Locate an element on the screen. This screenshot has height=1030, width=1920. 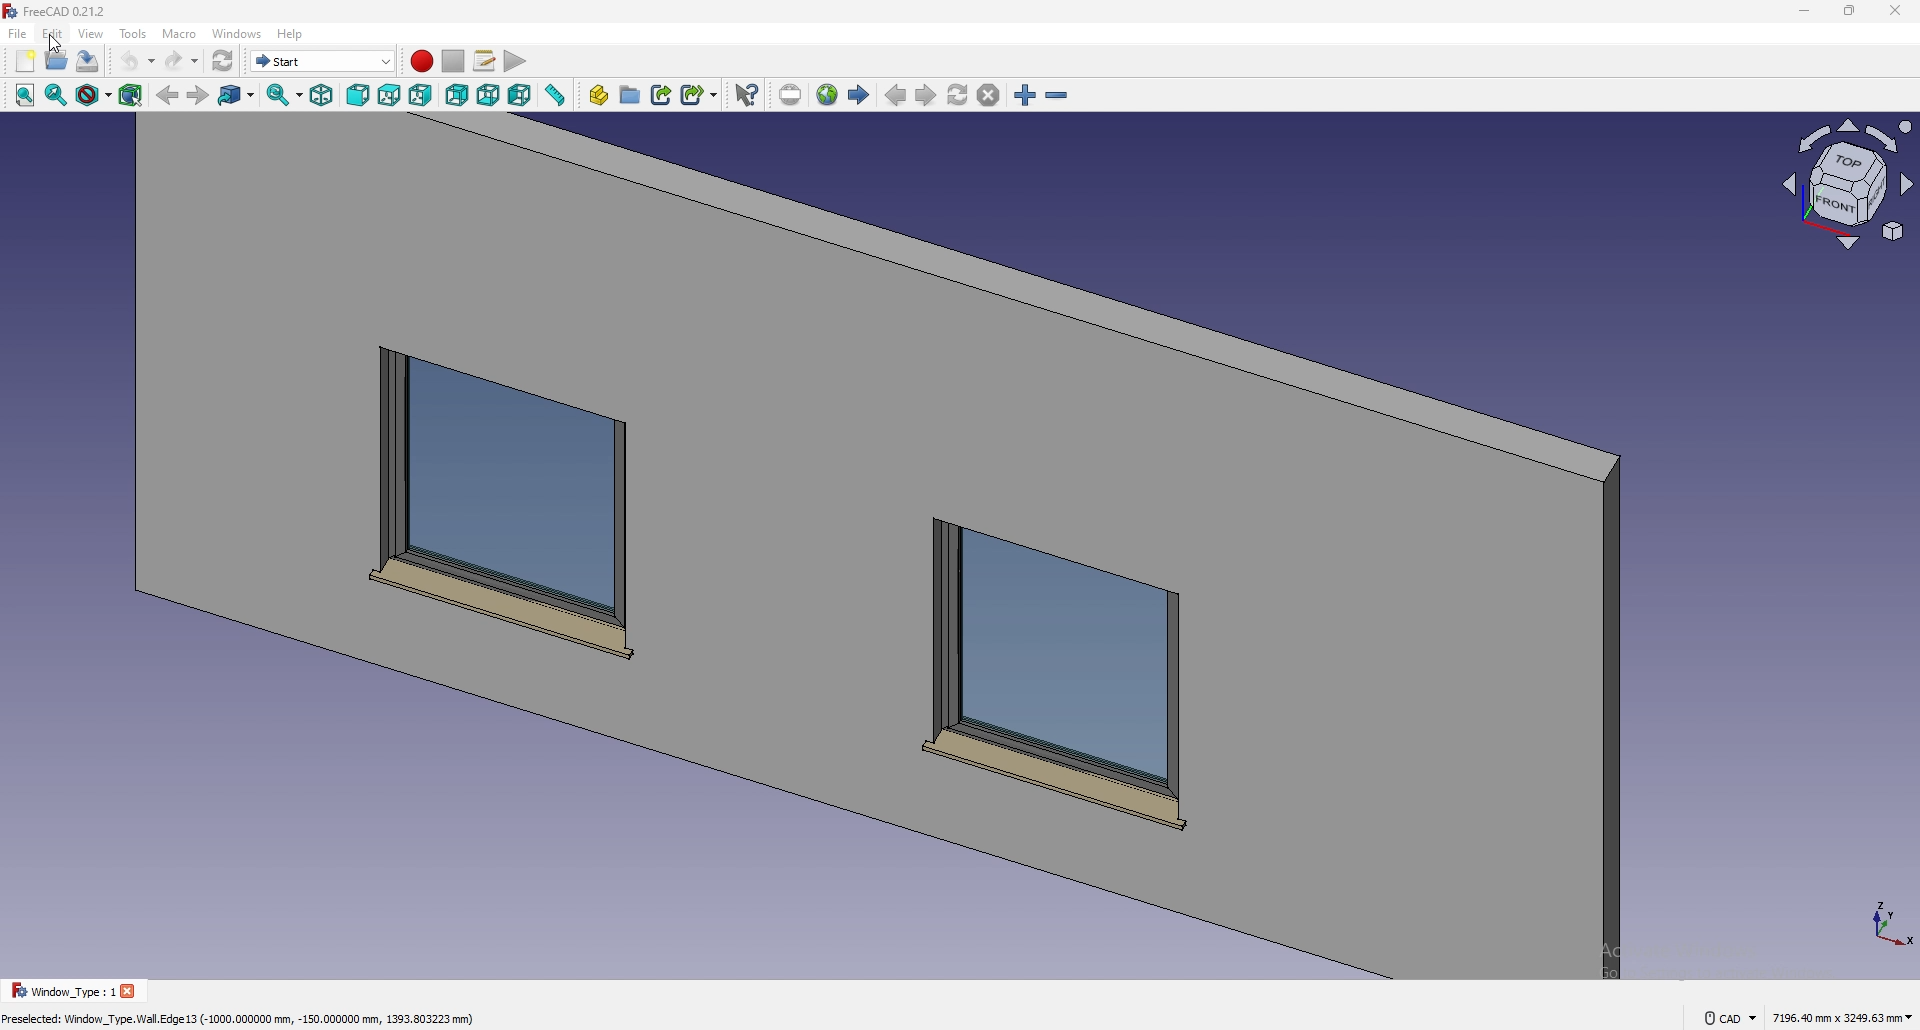
Start is located at coordinates (323, 61).